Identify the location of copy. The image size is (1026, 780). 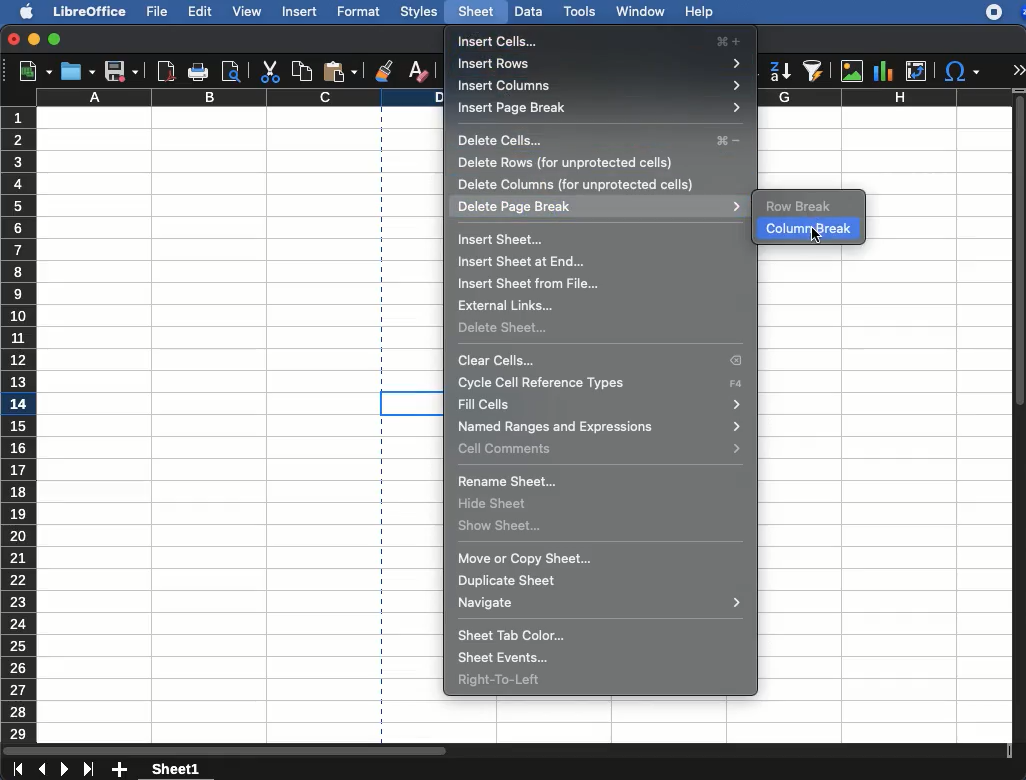
(302, 70).